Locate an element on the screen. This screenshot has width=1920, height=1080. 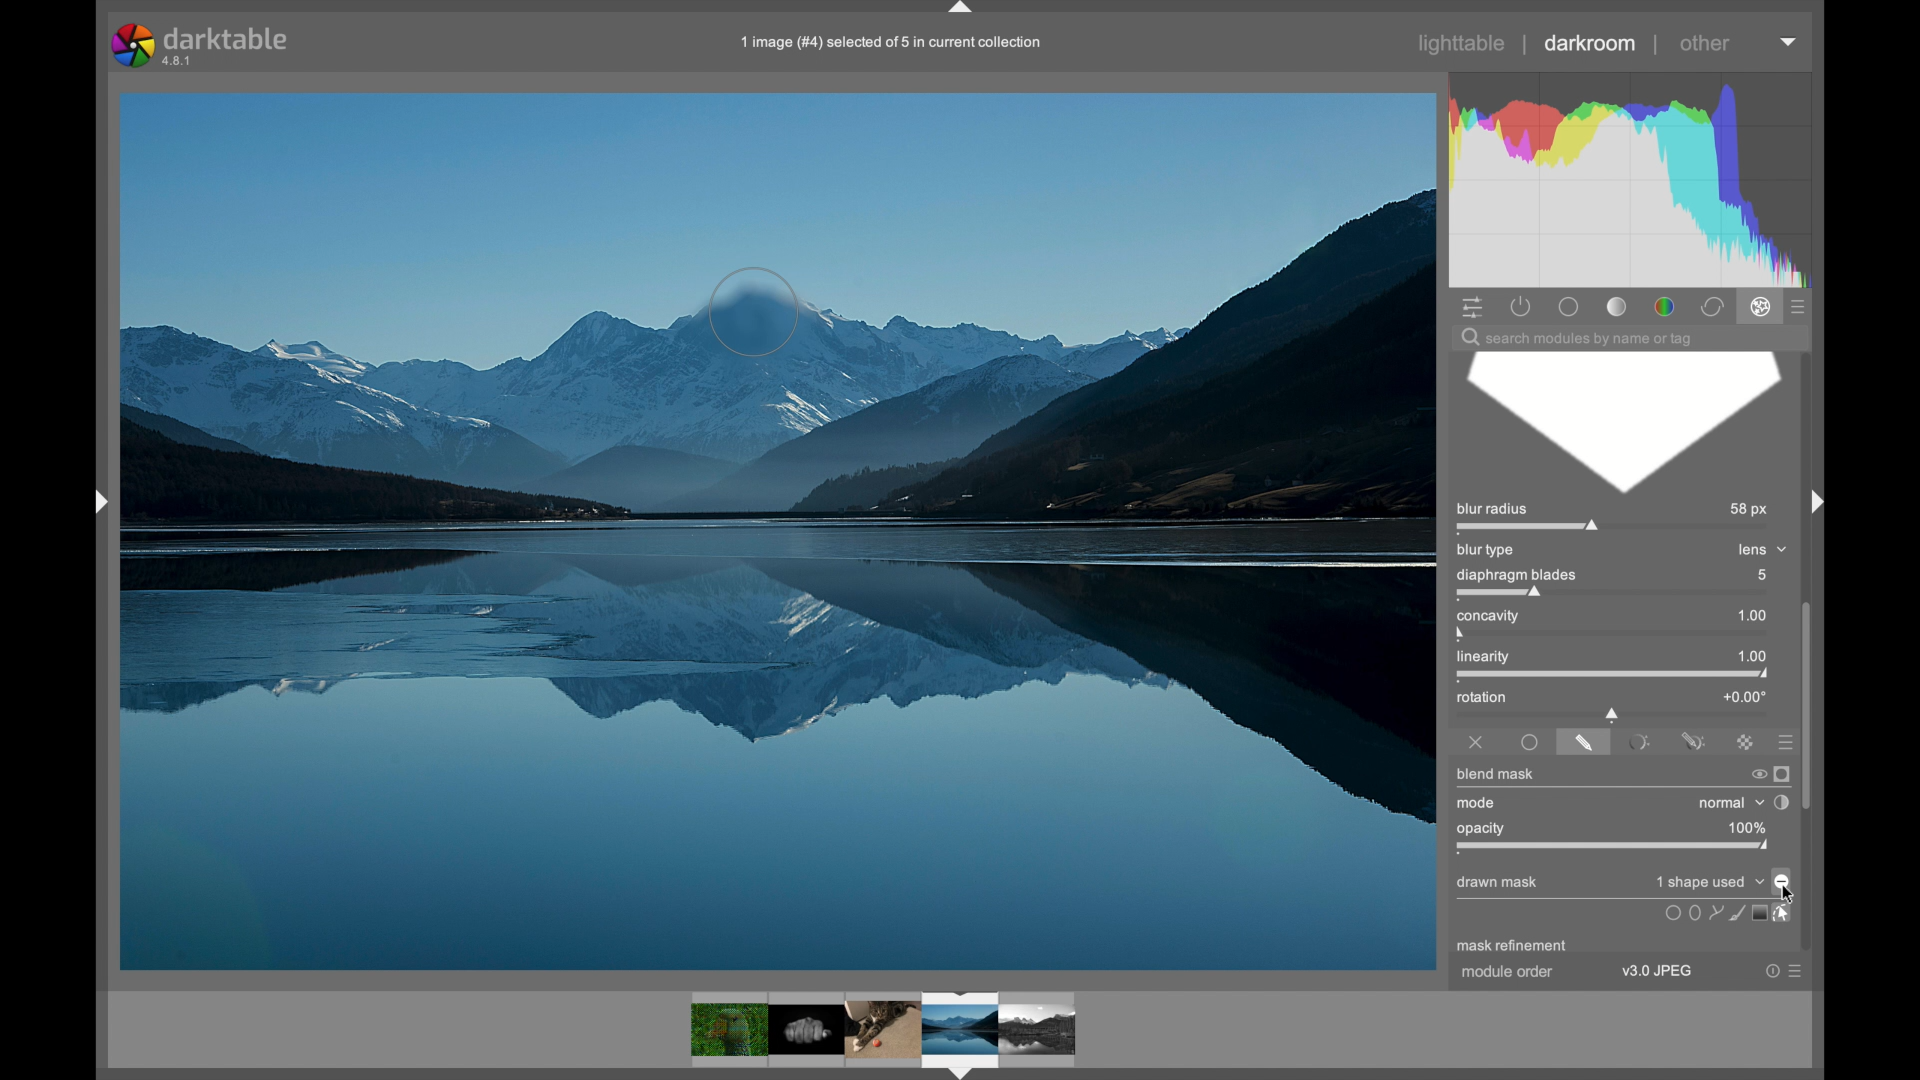
show quick access  panel is located at coordinates (1472, 306).